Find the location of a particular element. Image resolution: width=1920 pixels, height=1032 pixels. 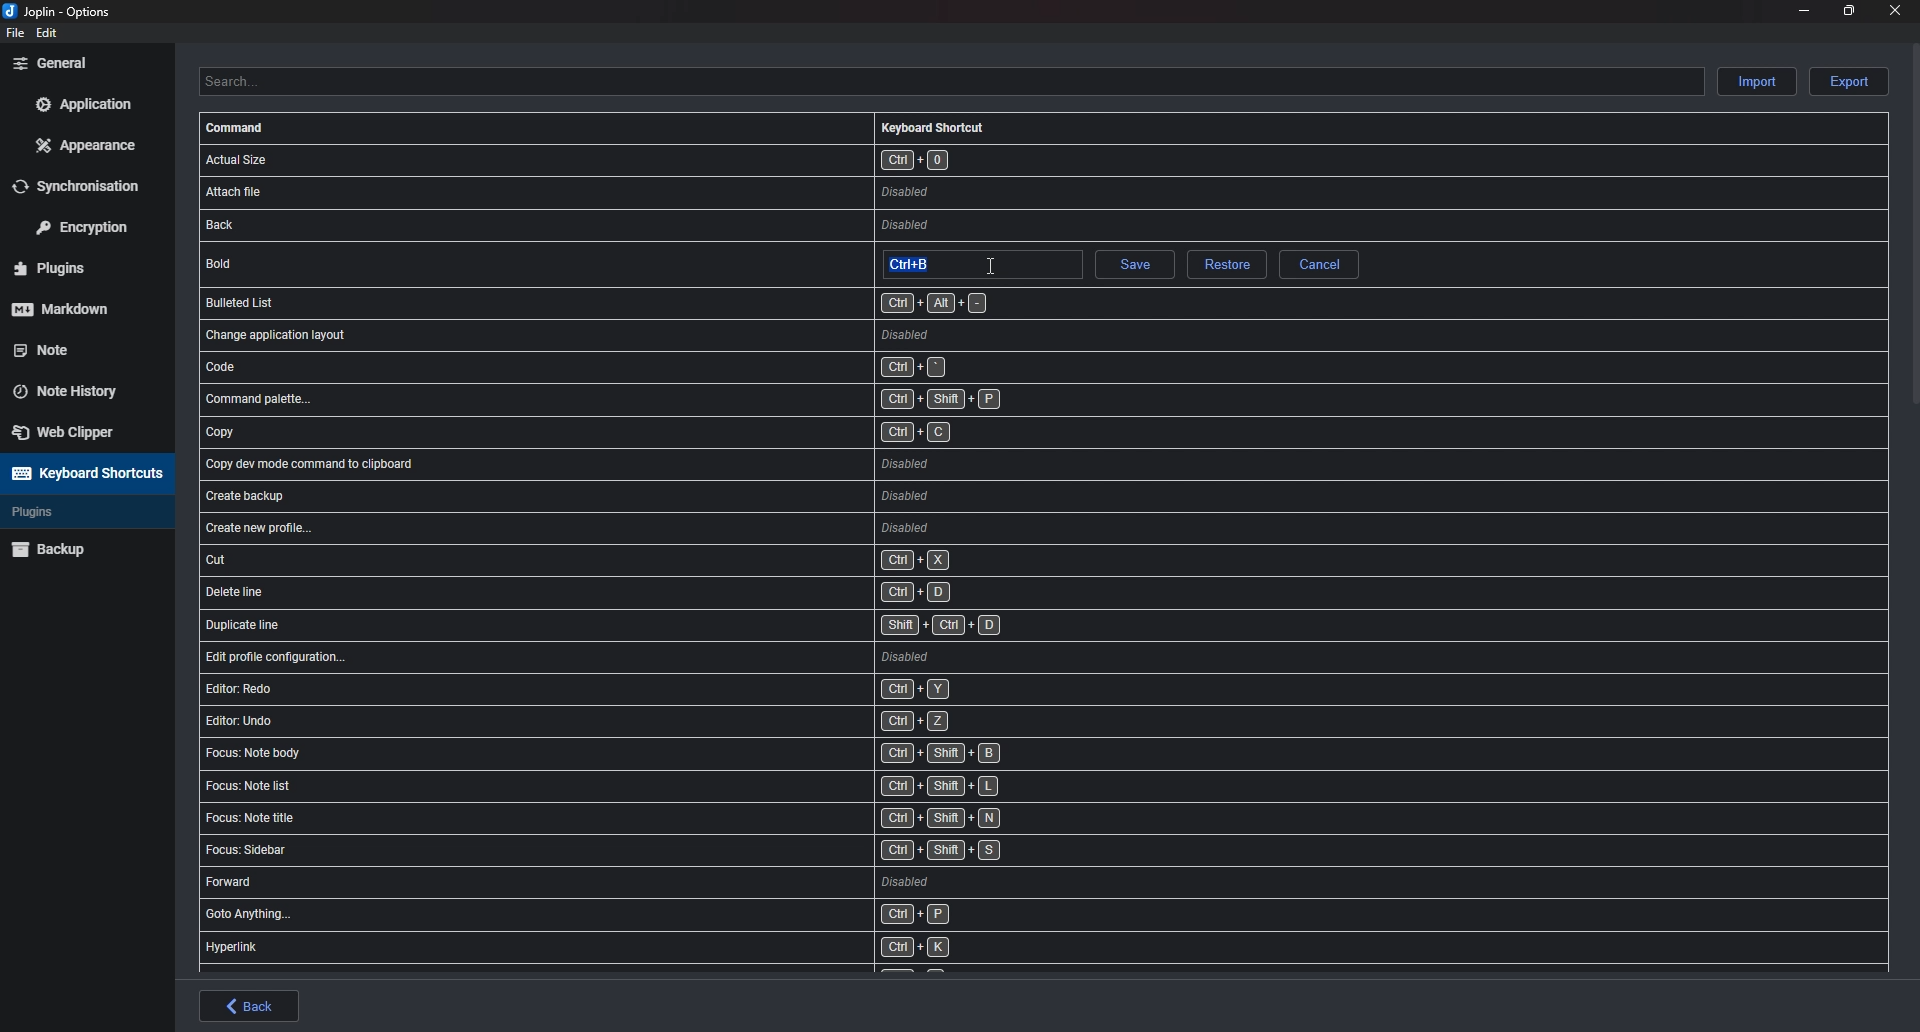

Import is located at coordinates (1759, 80).